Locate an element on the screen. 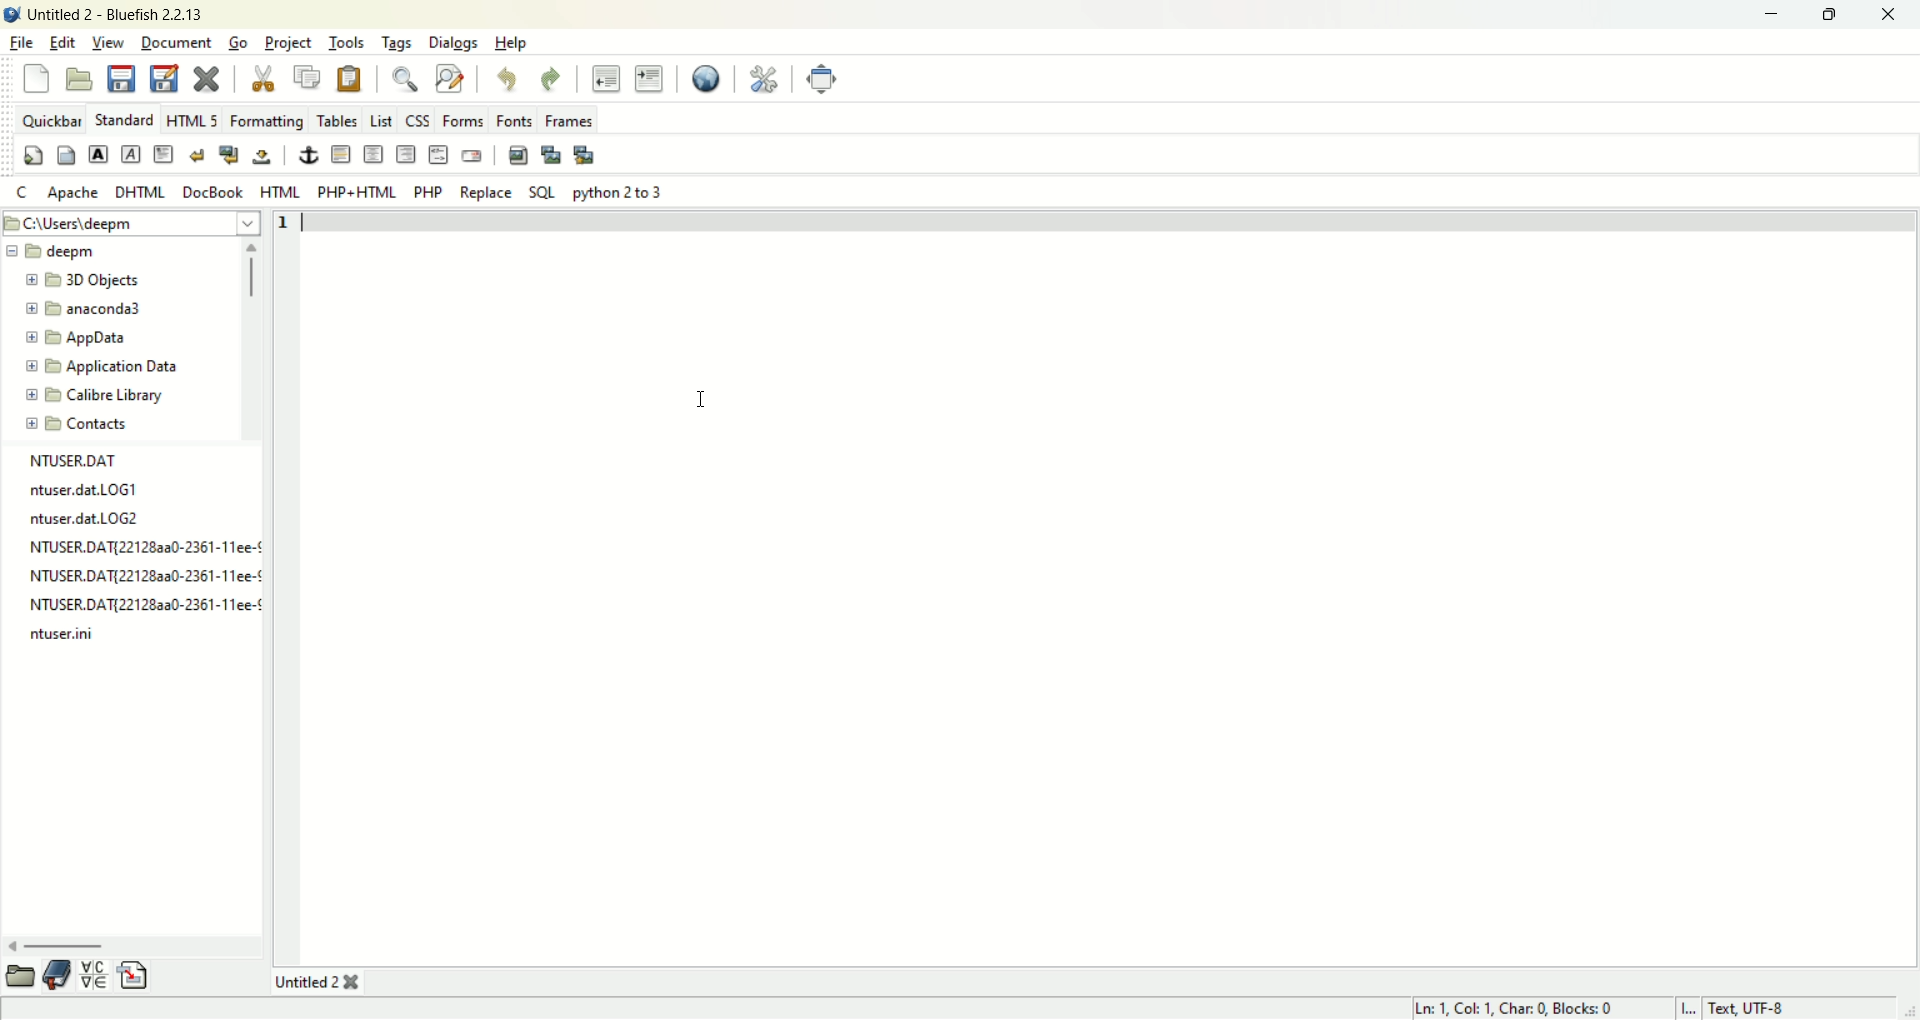  insert file is located at coordinates (134, 976).